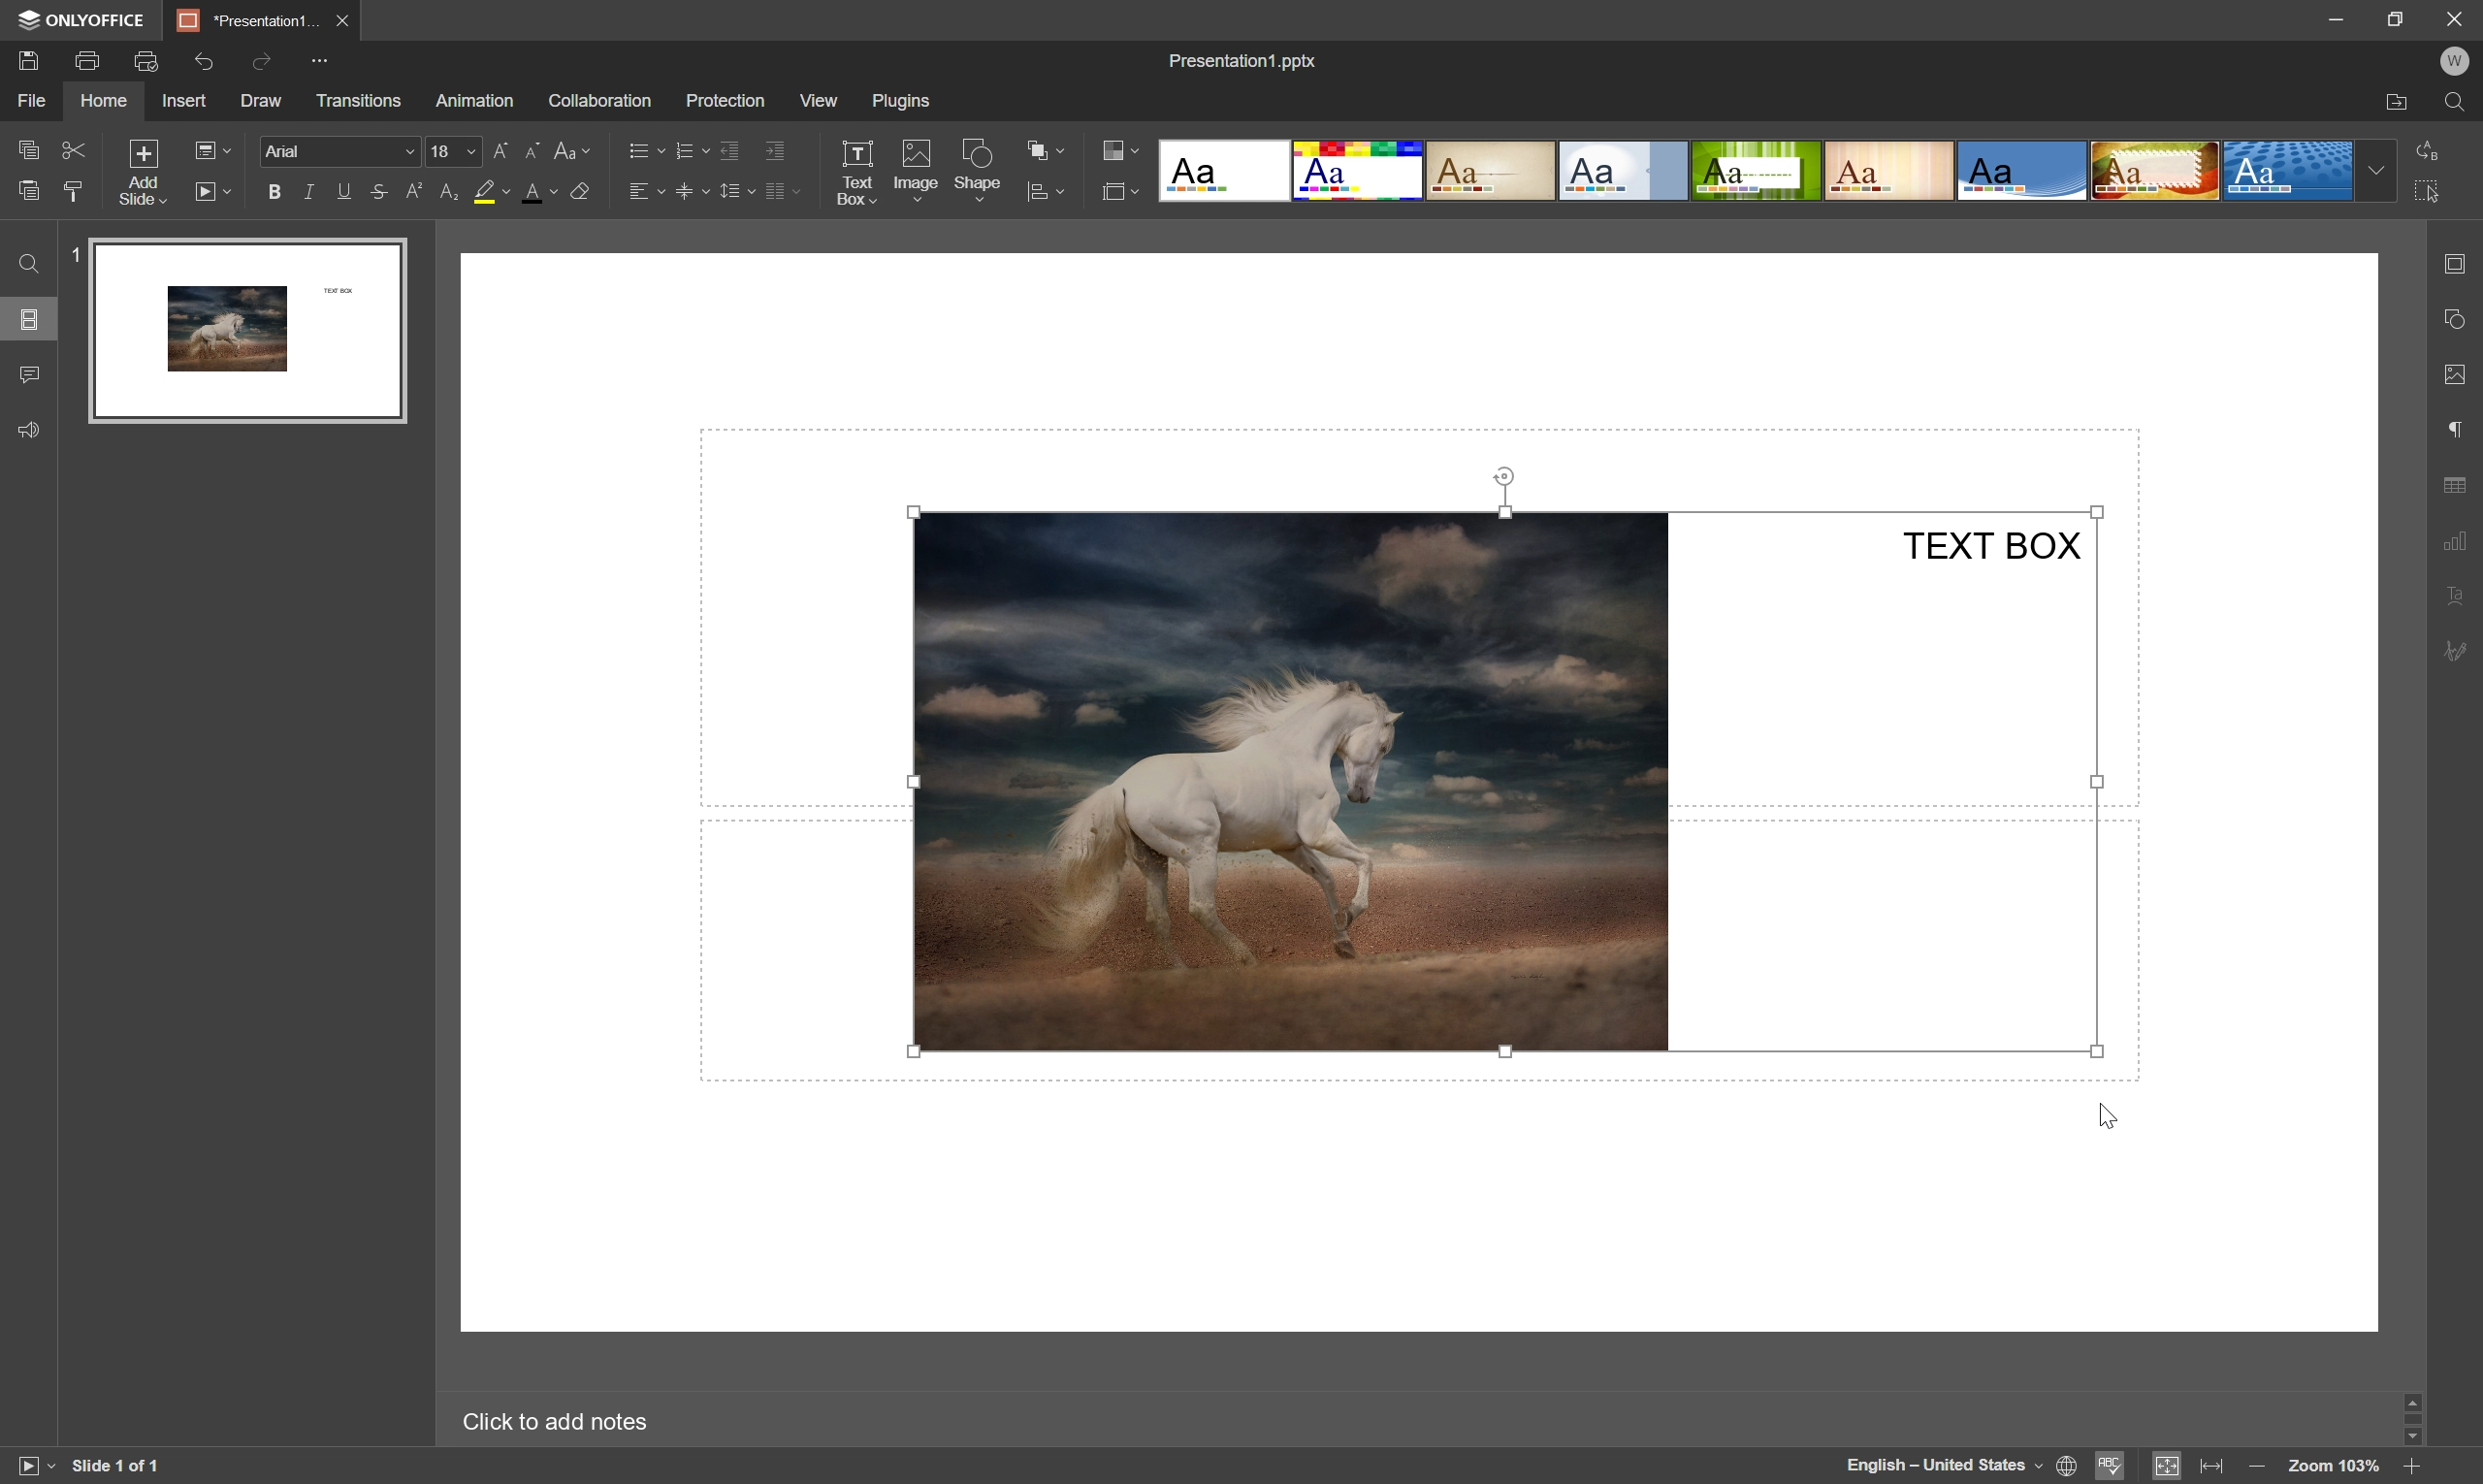 This screenshot has width=2483, height=1484. Describe the element at coordinates (692, 190) in the screenshot. I see `vertical align` at that location.